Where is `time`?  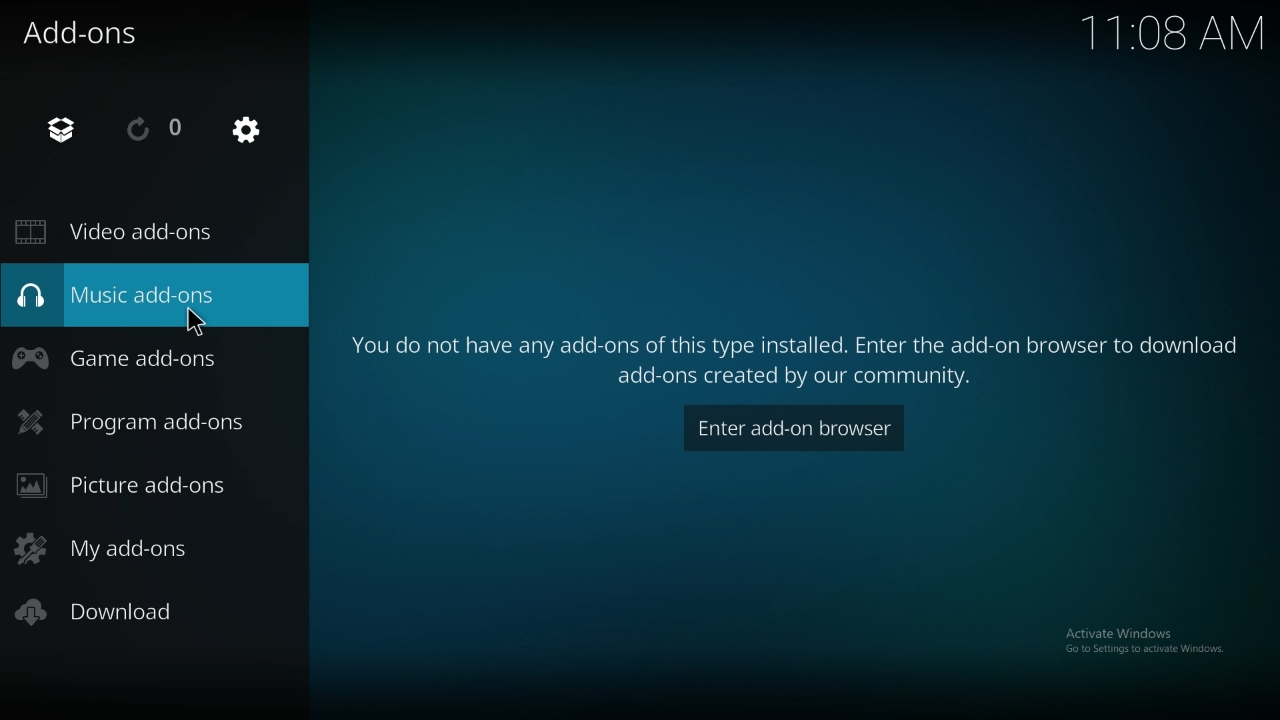
time is located at coordinates (1168, 31).